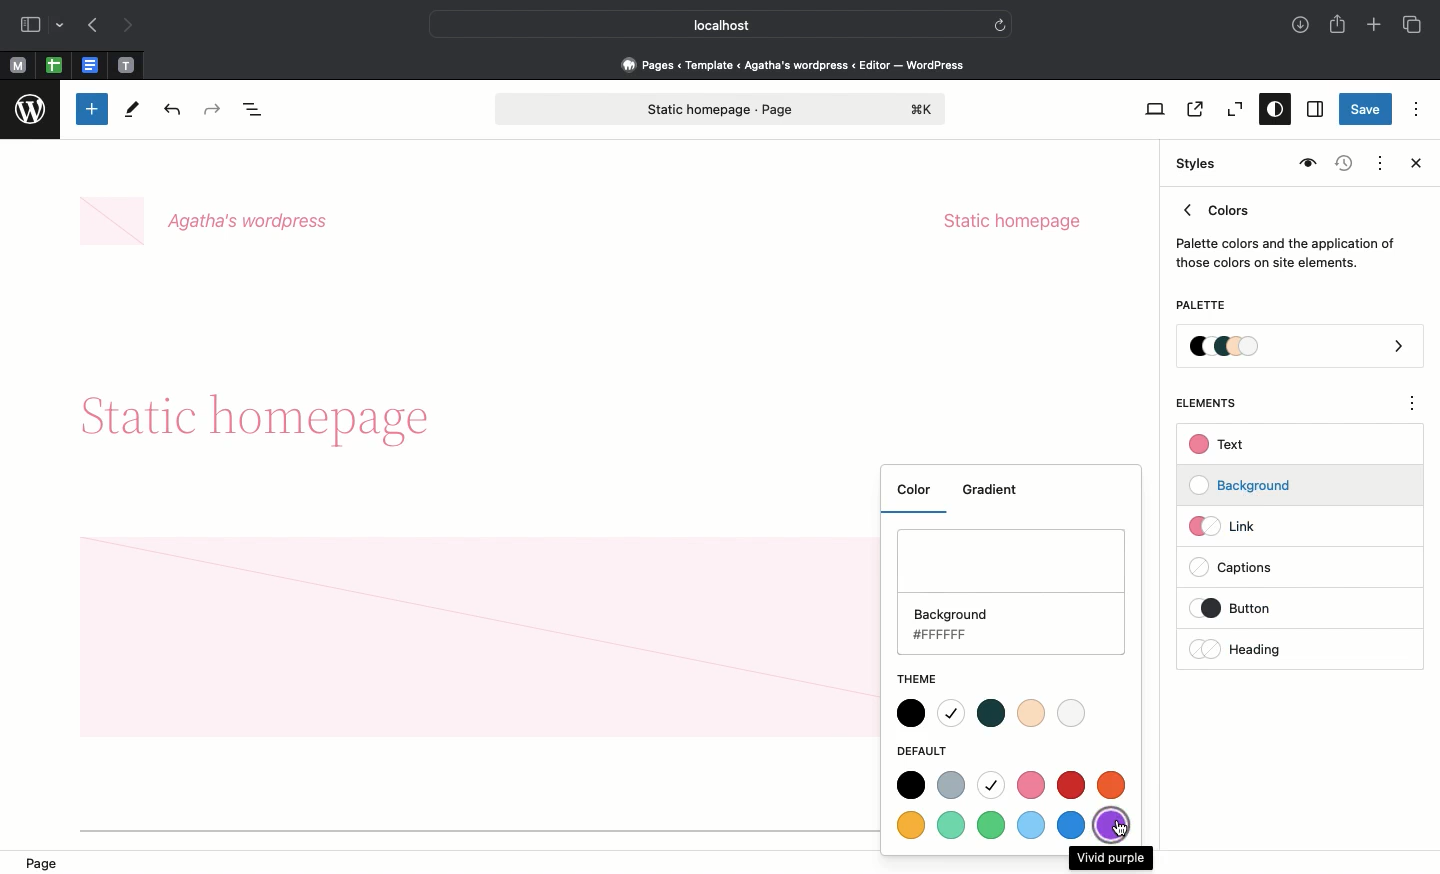  What do you see at coordinates (992, 715) in the screenshot?
I see `Theme colors` at bounding box center [992, 715].